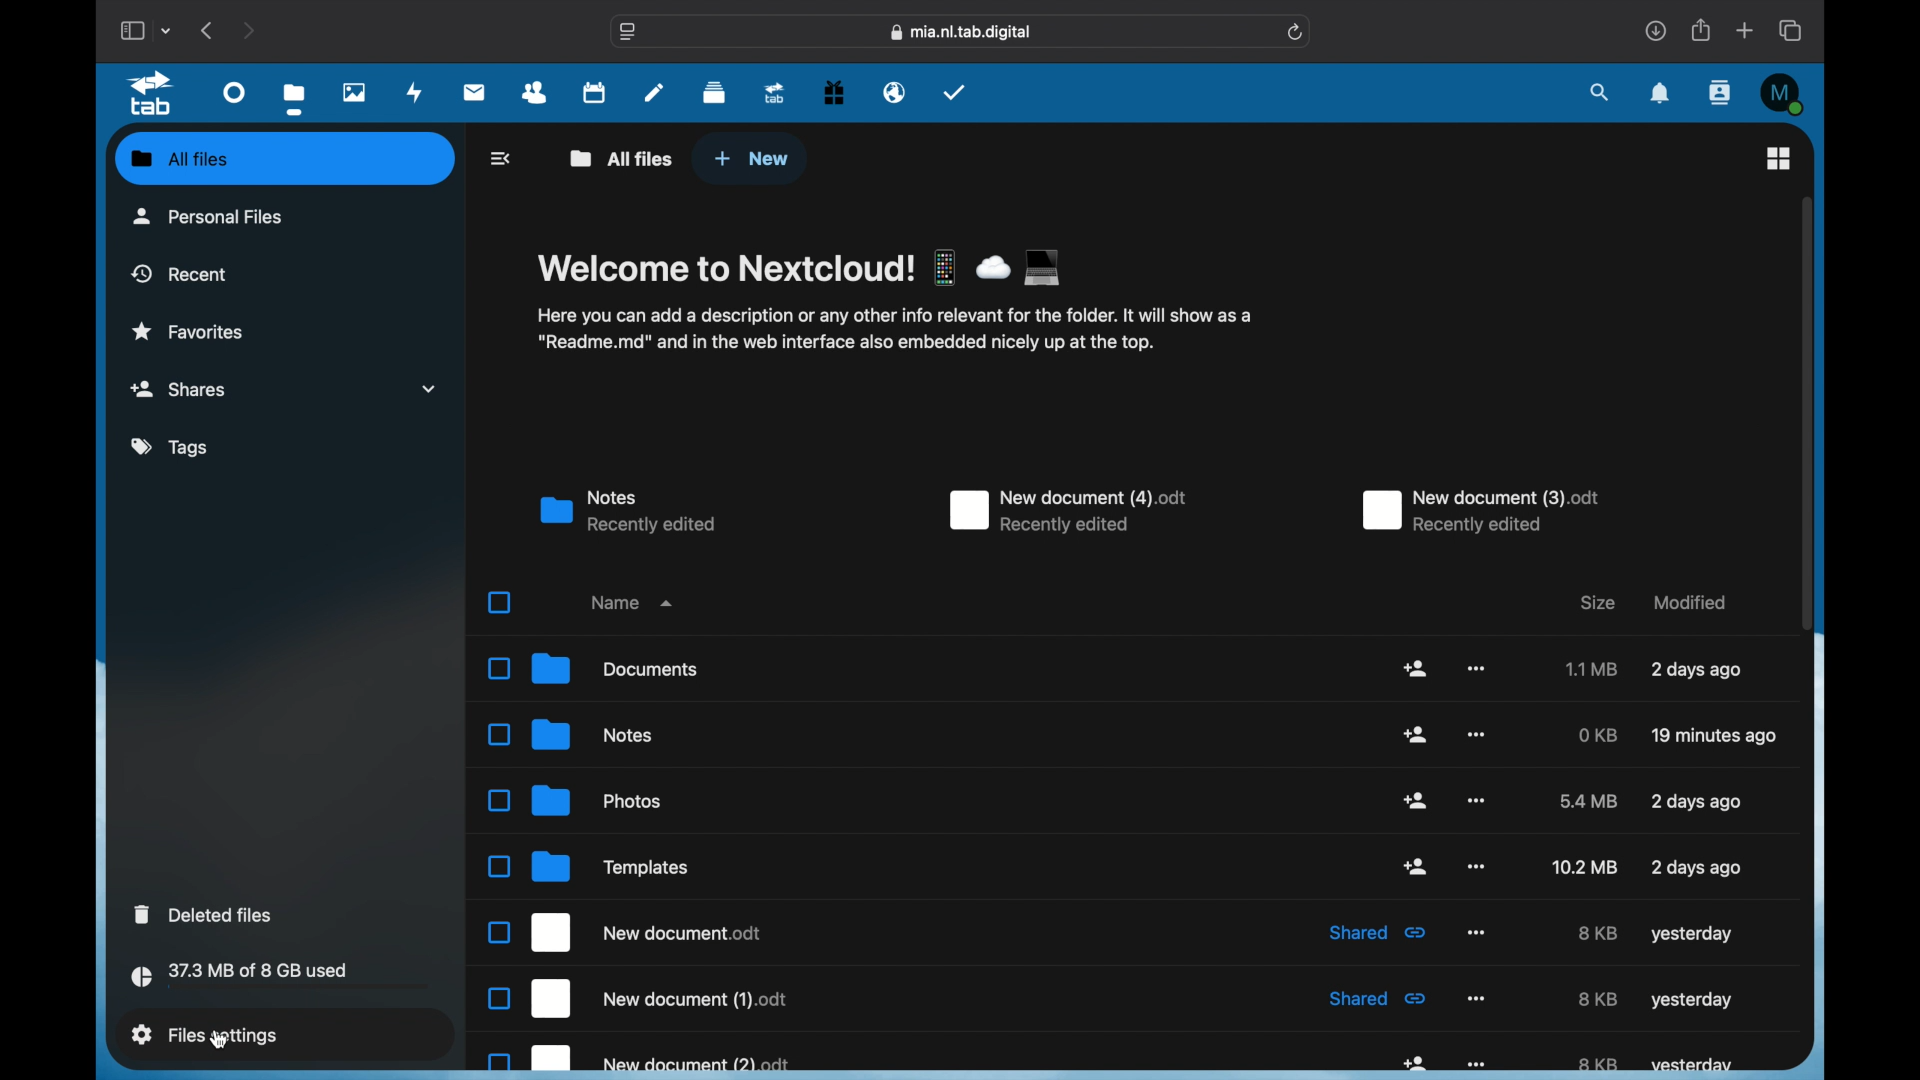  I want to click on back, so click(503, 158).